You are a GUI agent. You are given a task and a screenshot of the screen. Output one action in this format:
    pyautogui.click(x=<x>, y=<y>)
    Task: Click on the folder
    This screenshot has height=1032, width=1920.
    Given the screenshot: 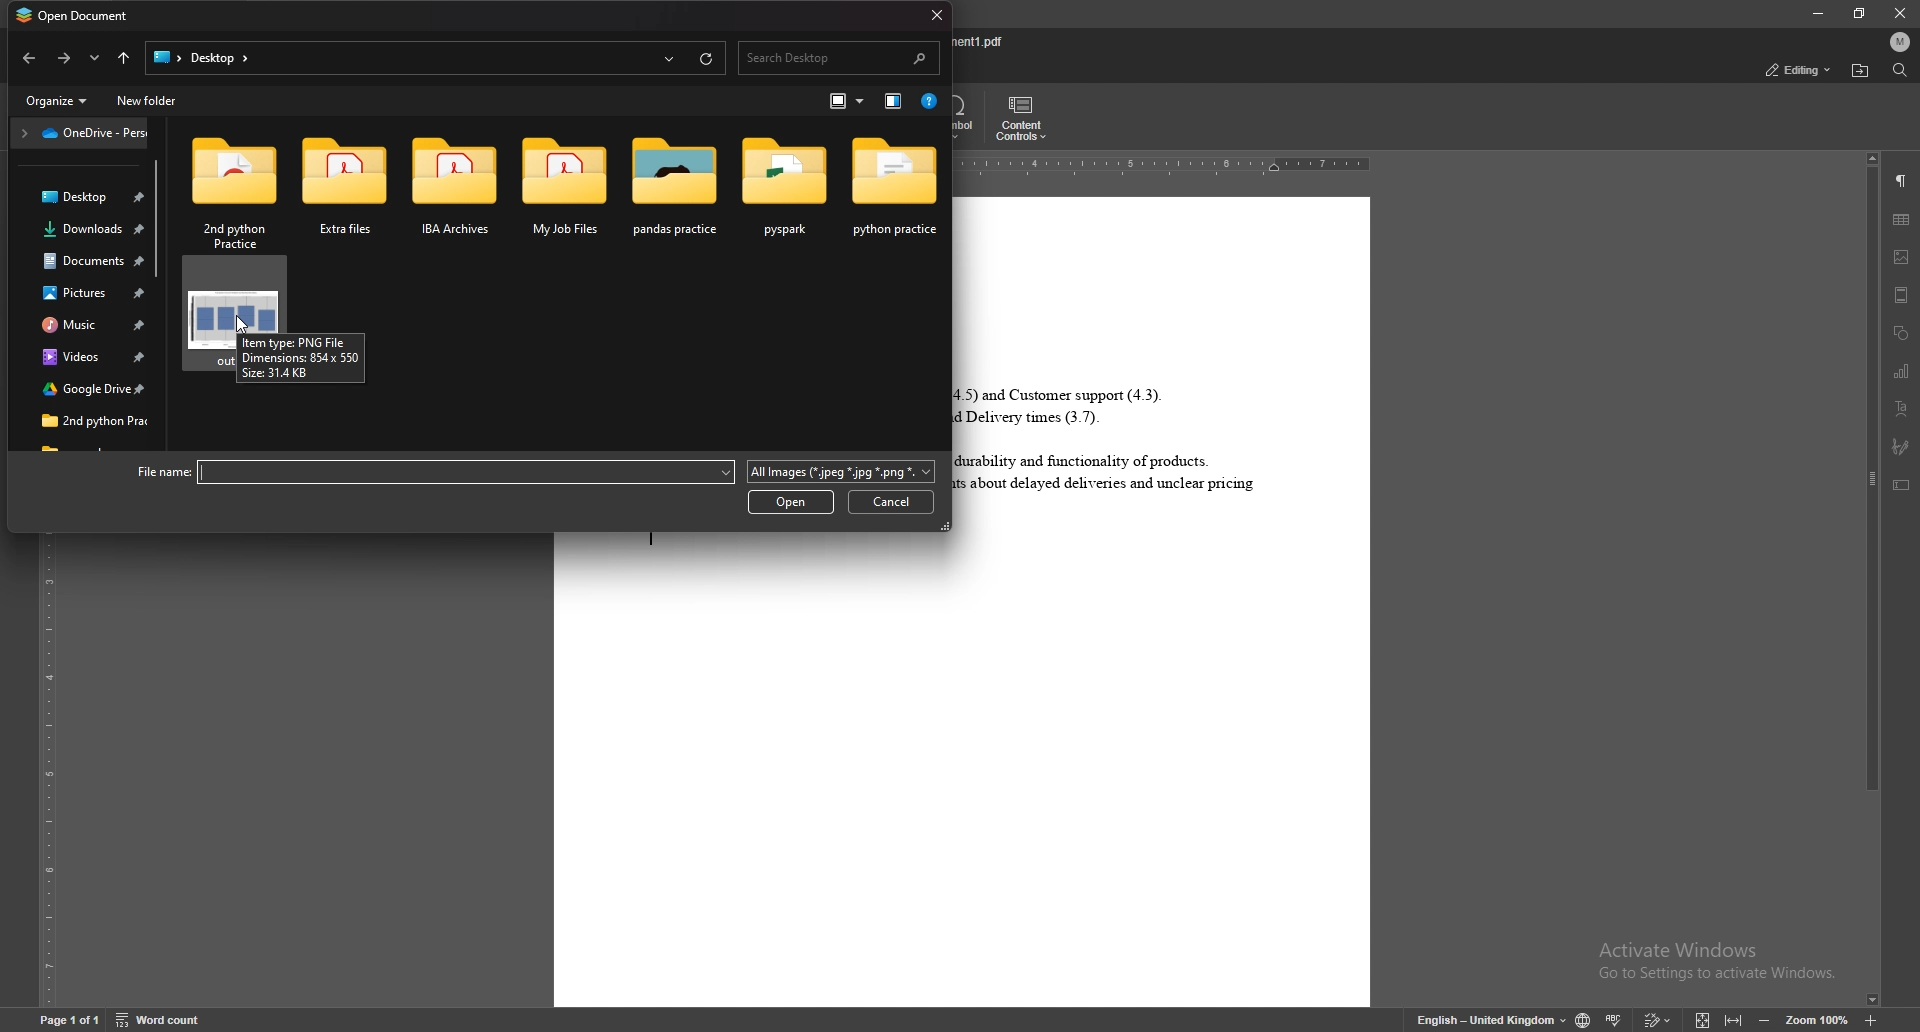 What is the action you would take?
    pyautogui.click(x=81, y=325)
    